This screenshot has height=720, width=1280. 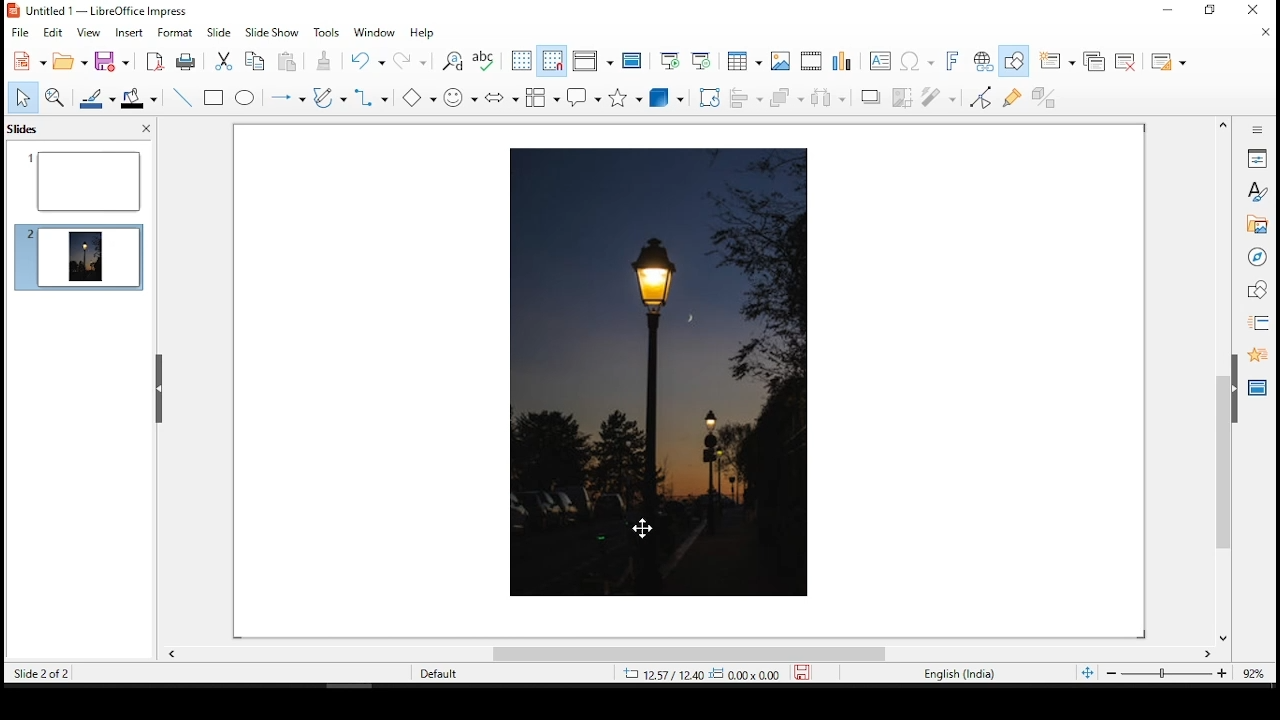 I want to click on edit, so click(x=51, y=31).